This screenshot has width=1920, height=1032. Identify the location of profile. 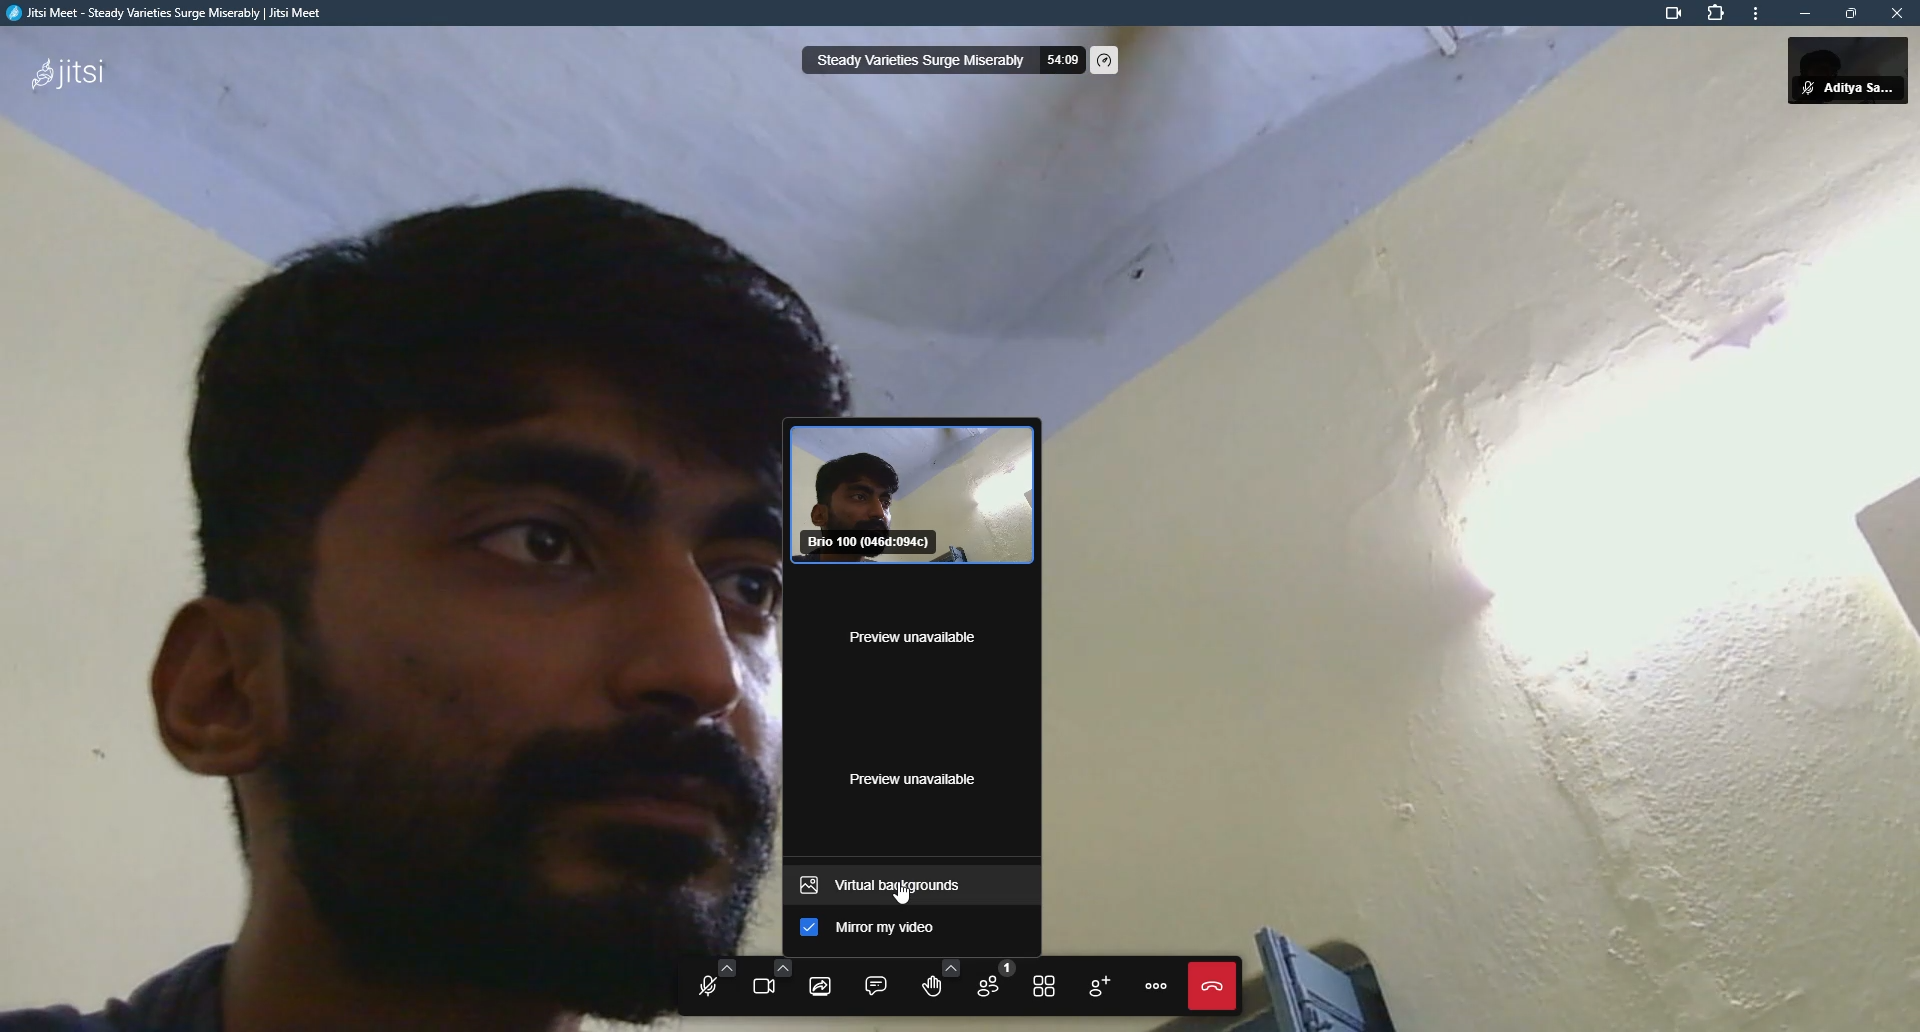
(1866, 70).